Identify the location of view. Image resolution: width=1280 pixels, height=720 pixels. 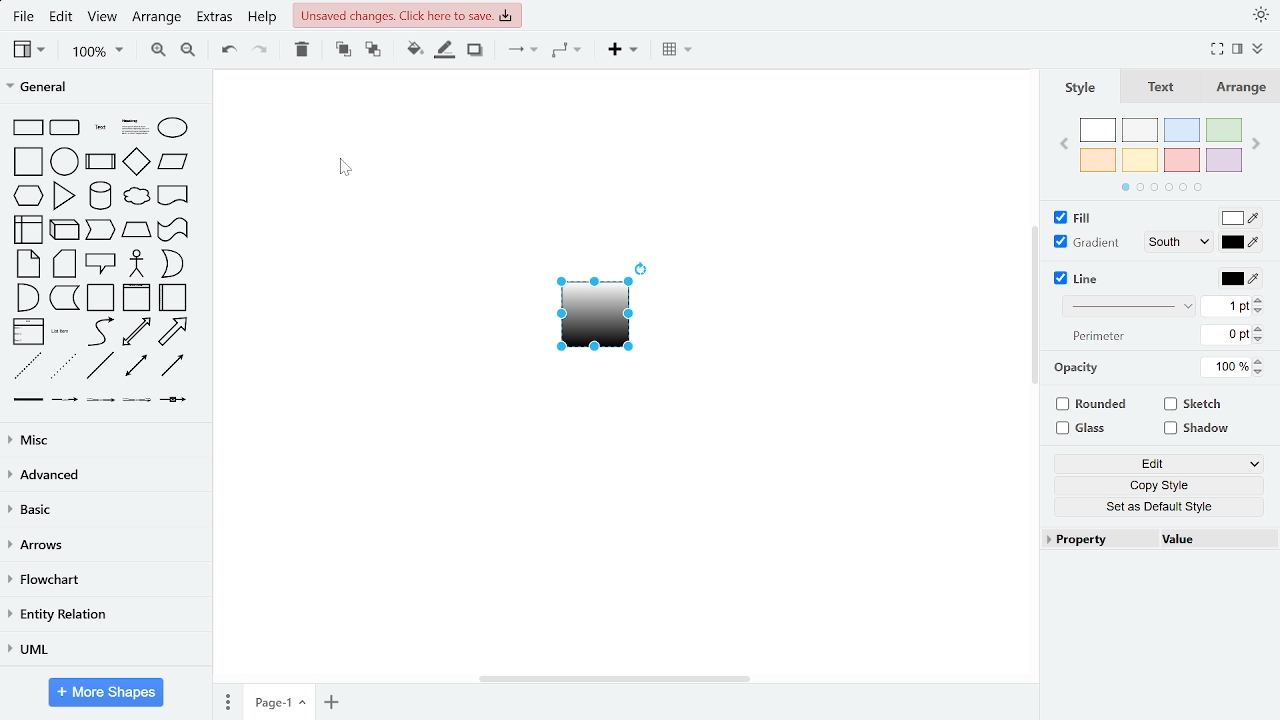
(27, 51).